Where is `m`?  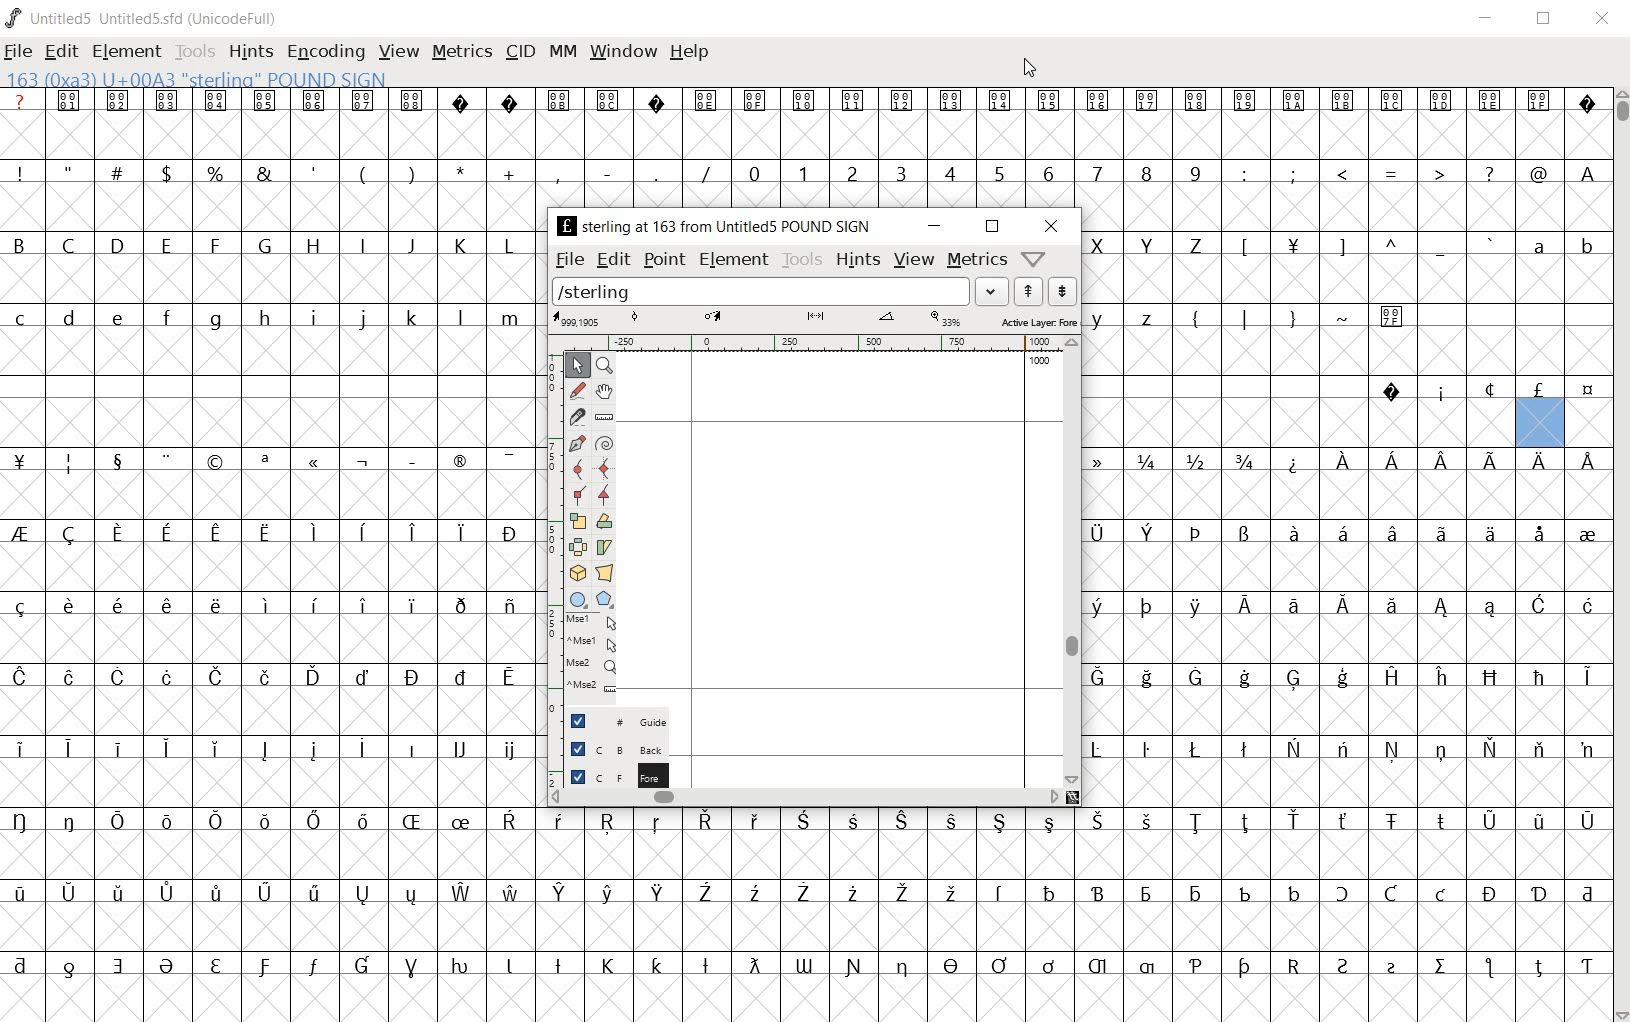
m is located at coordinates (510, 318).